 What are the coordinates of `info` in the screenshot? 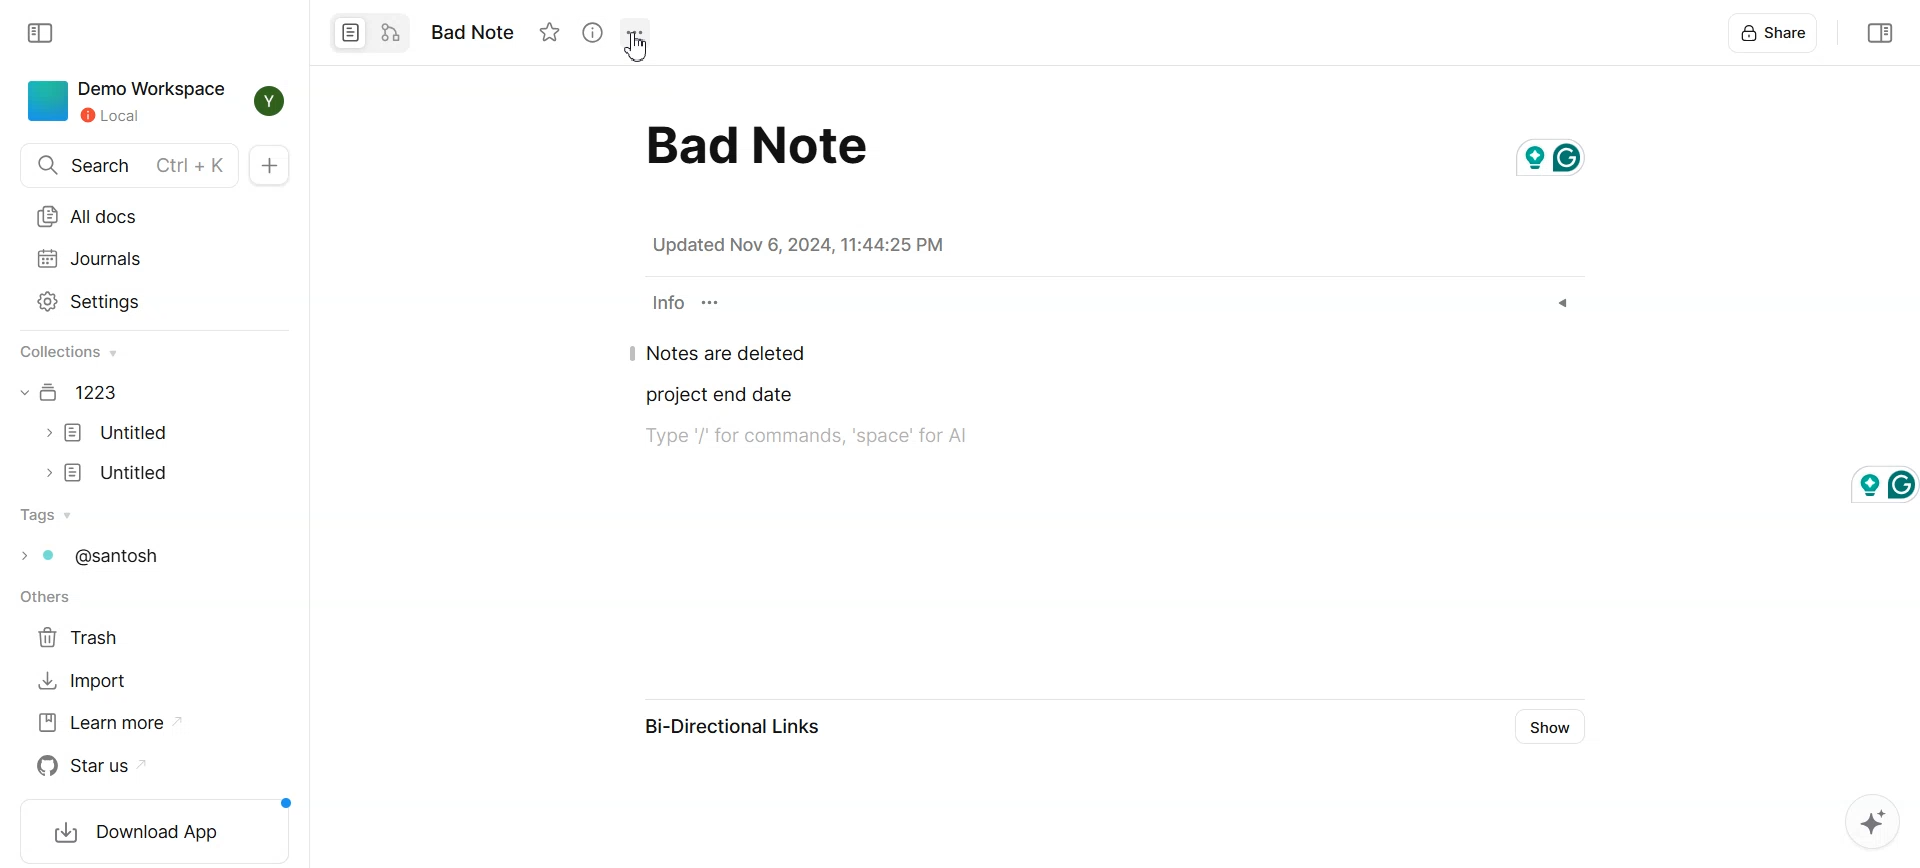 It's located at (666, 303).